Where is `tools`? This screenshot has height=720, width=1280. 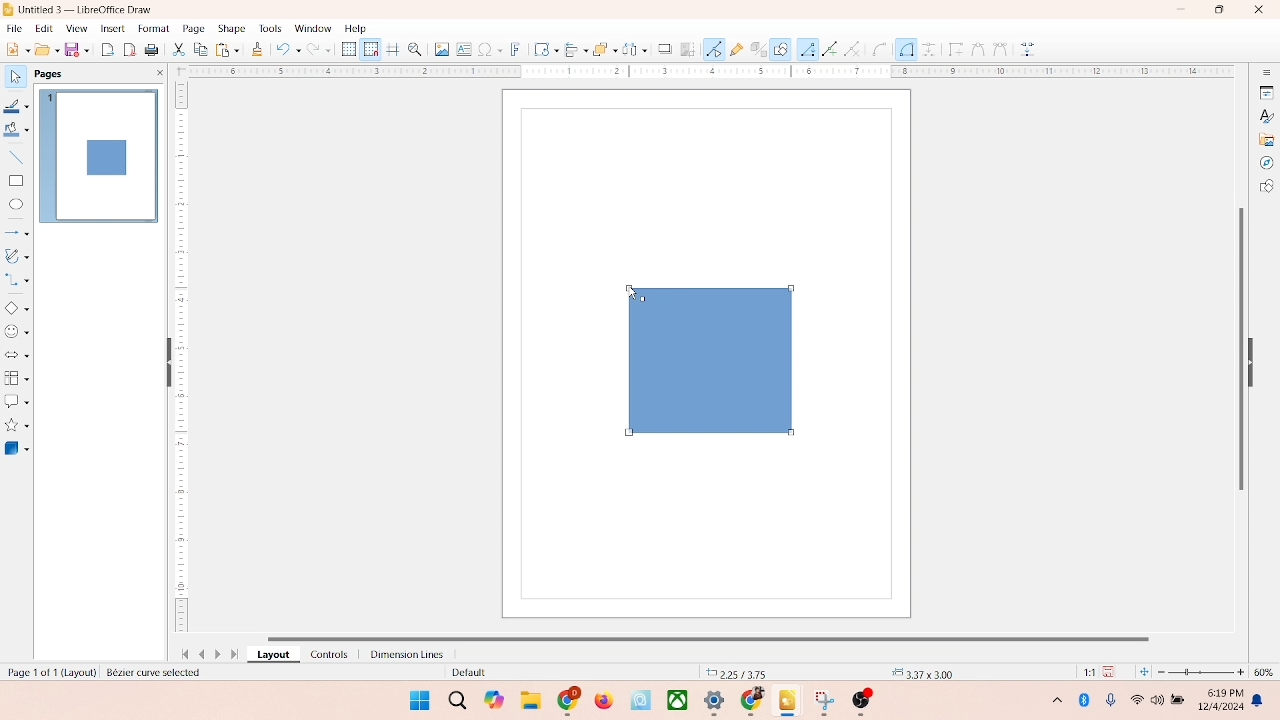
tools is located at coordinates (269, 28).